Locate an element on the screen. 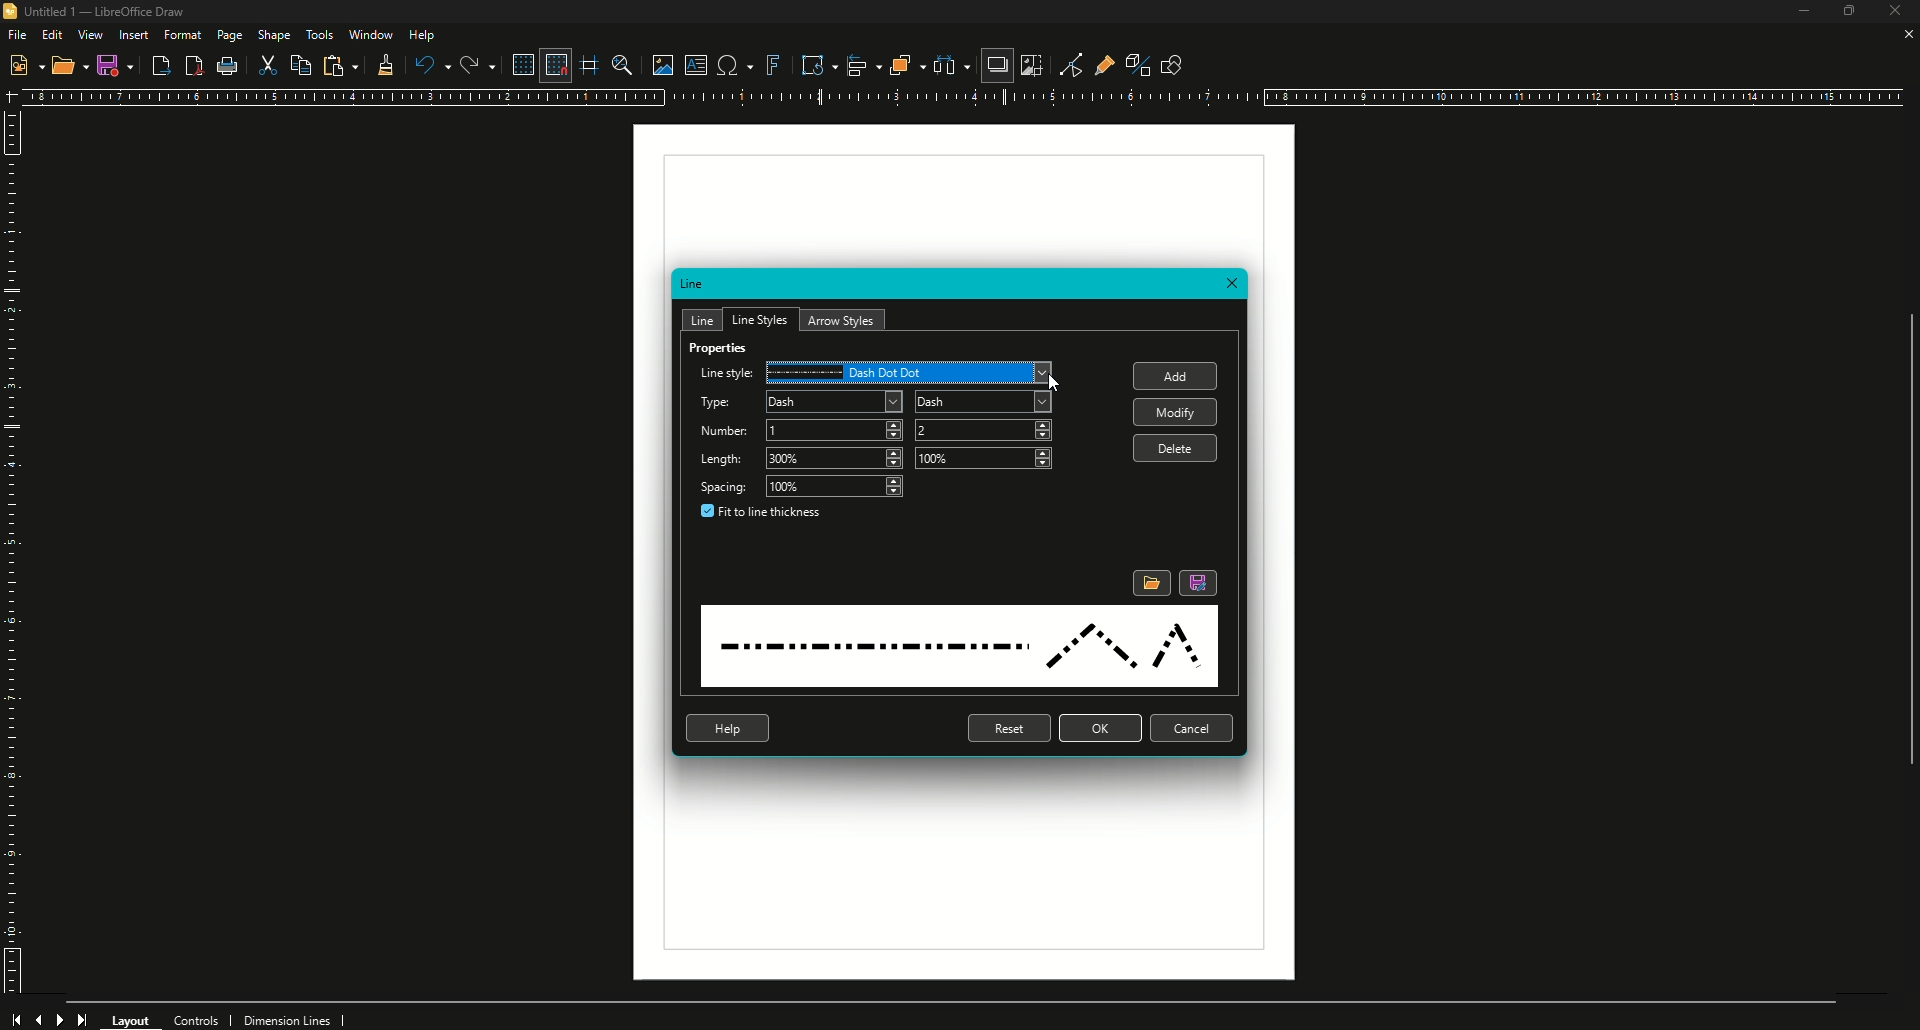 This screenshot has height=1030, width=1920. Toggle Point Edit Mode is located at coordinates (1064, 64).